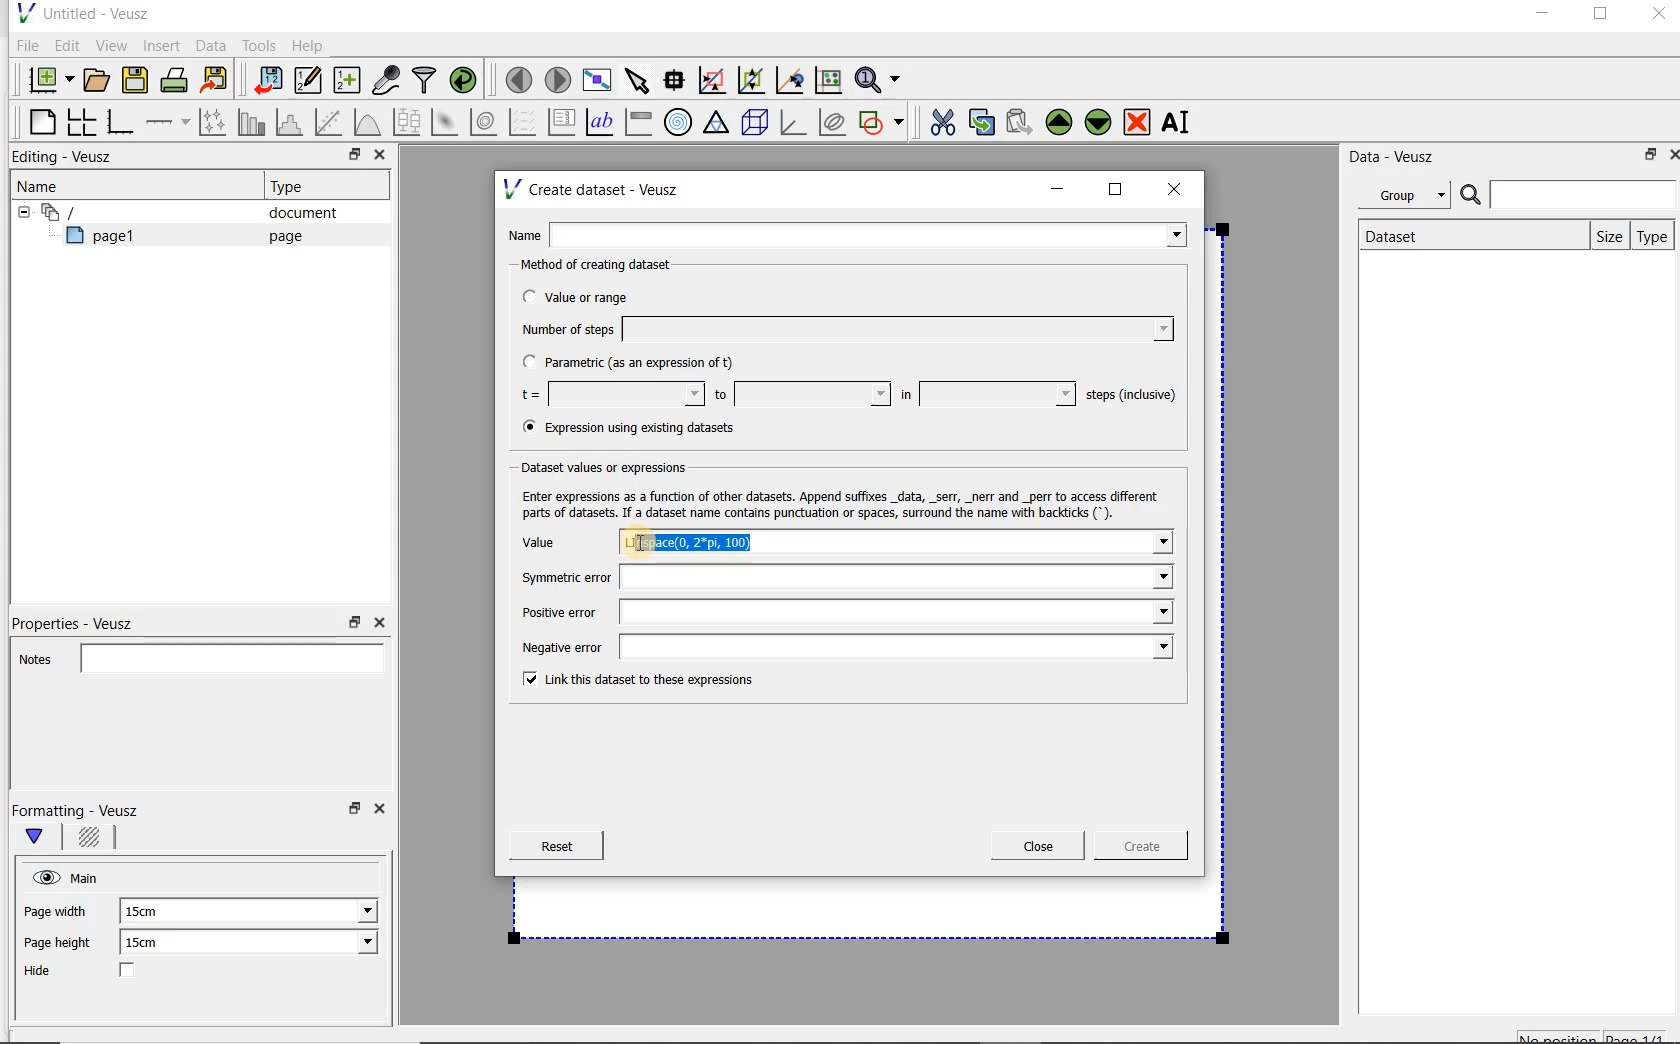 This screenshot has height=1044, width=1680. What do you see at coordinates (119, 123) in the screenshot?
I see `base graph` at bounding box center [119, 123].